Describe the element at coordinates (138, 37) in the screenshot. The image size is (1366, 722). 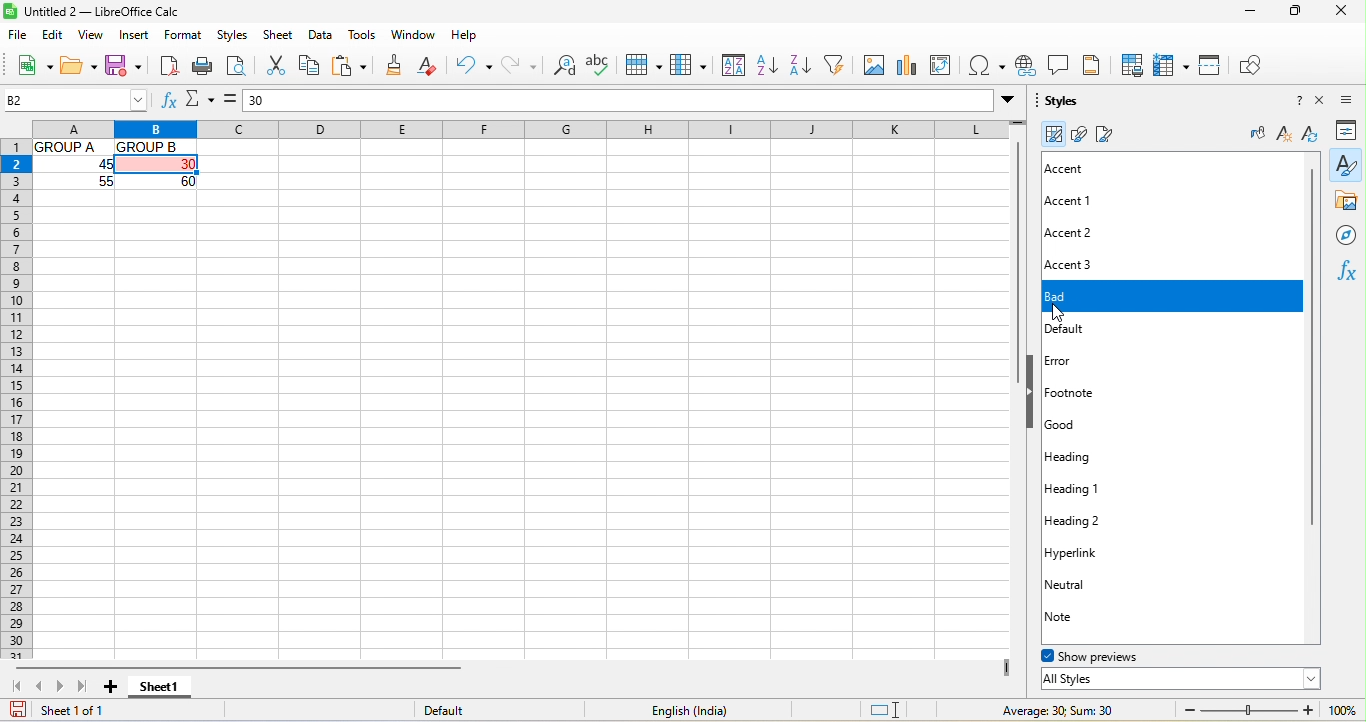
I see `insert` at that location.